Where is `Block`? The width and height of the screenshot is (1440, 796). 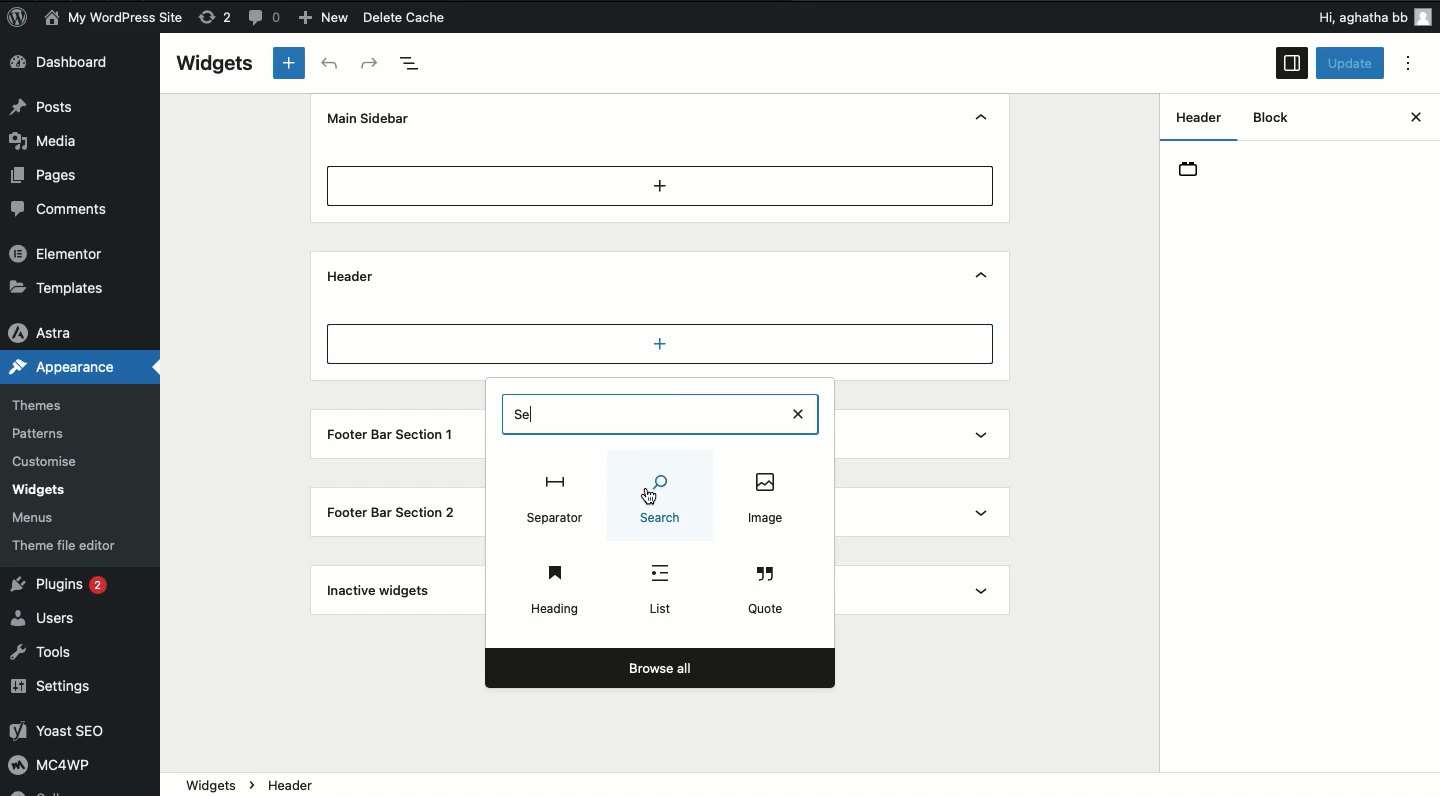
Block is located at coordinates (1275, 118).